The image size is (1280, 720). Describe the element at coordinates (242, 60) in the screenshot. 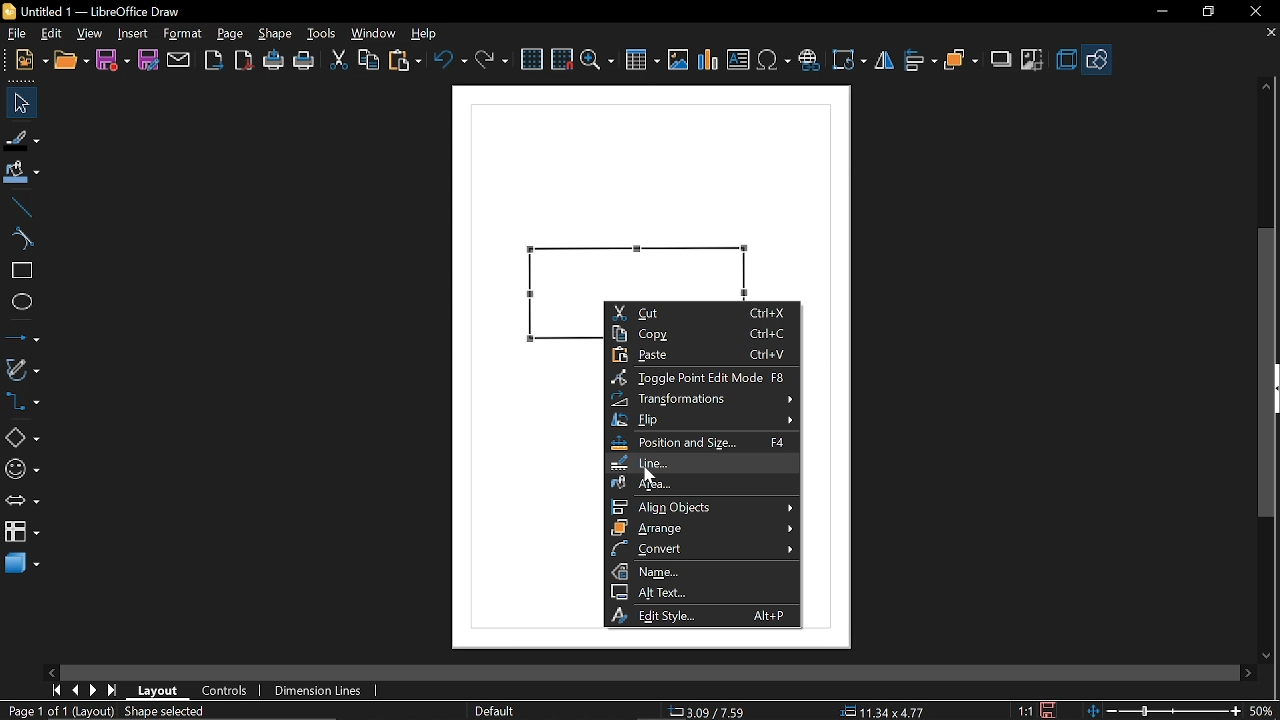

I see `export as pdf` at that location.